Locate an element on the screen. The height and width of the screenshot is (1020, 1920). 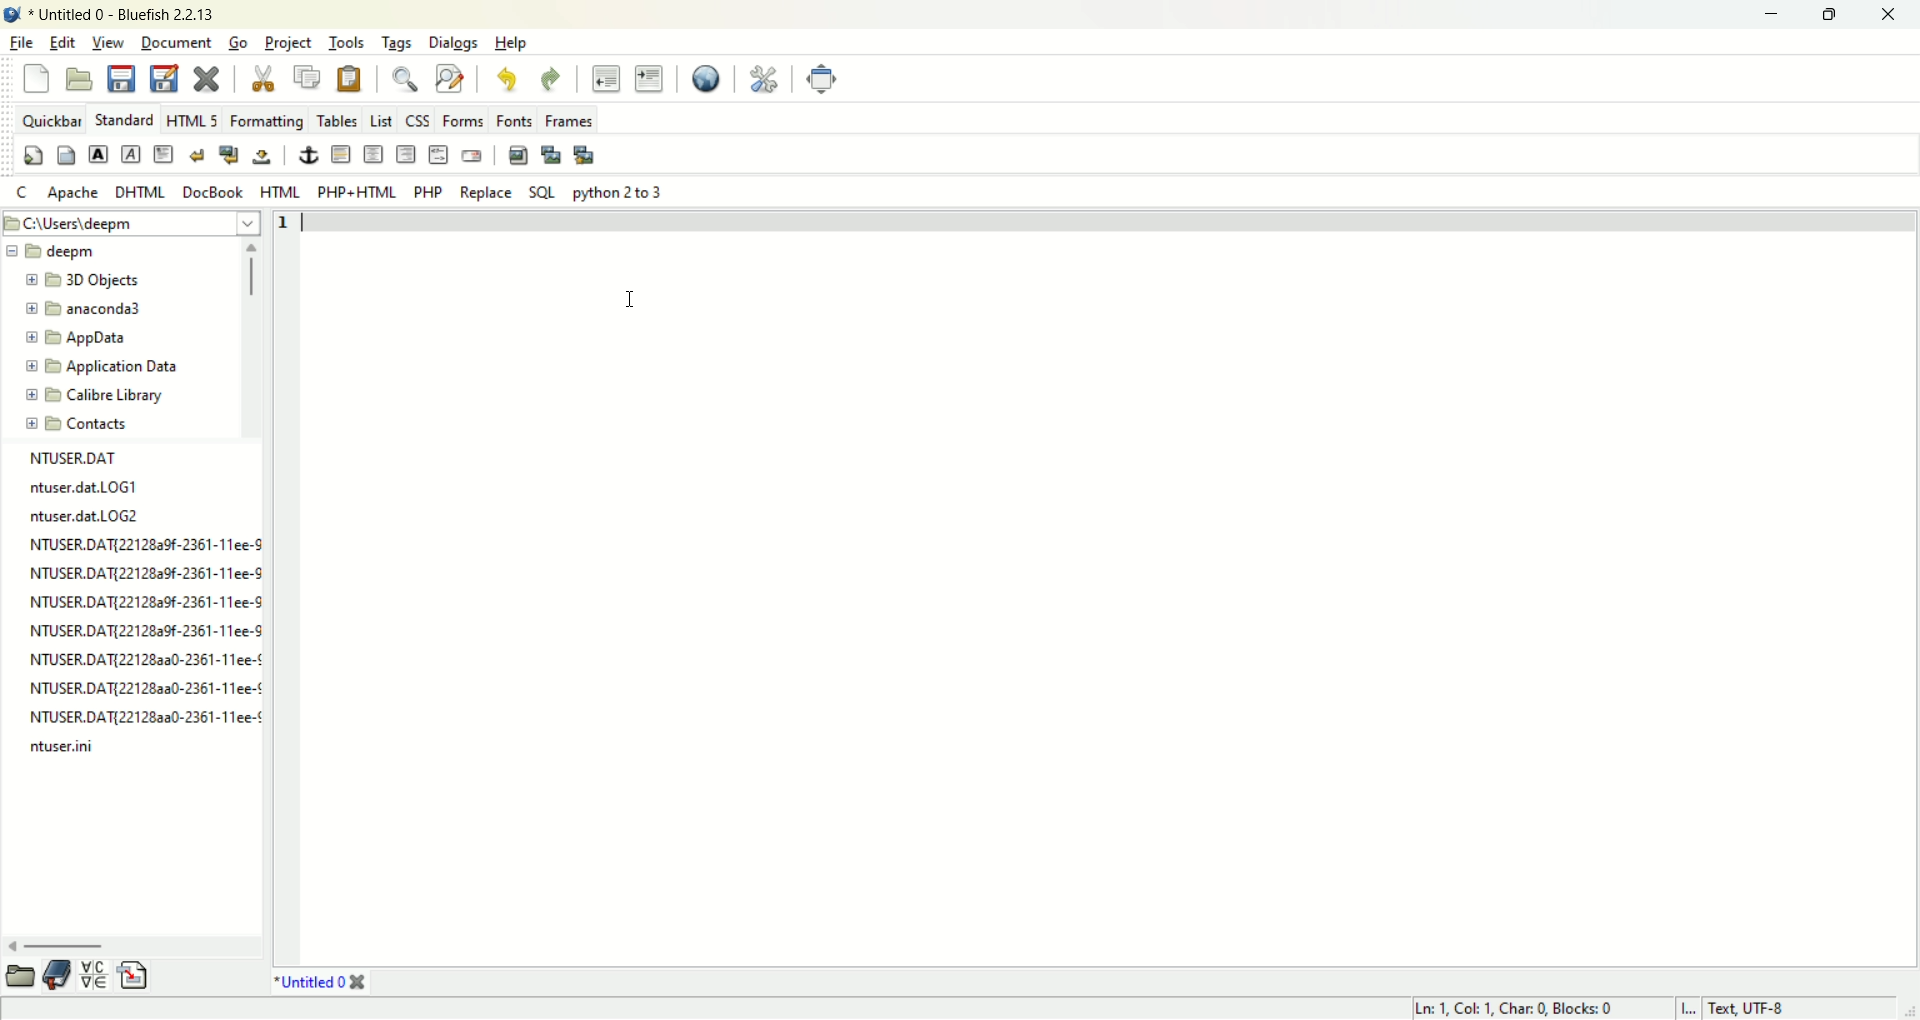
dialogs is located at coordinates (454, 44).